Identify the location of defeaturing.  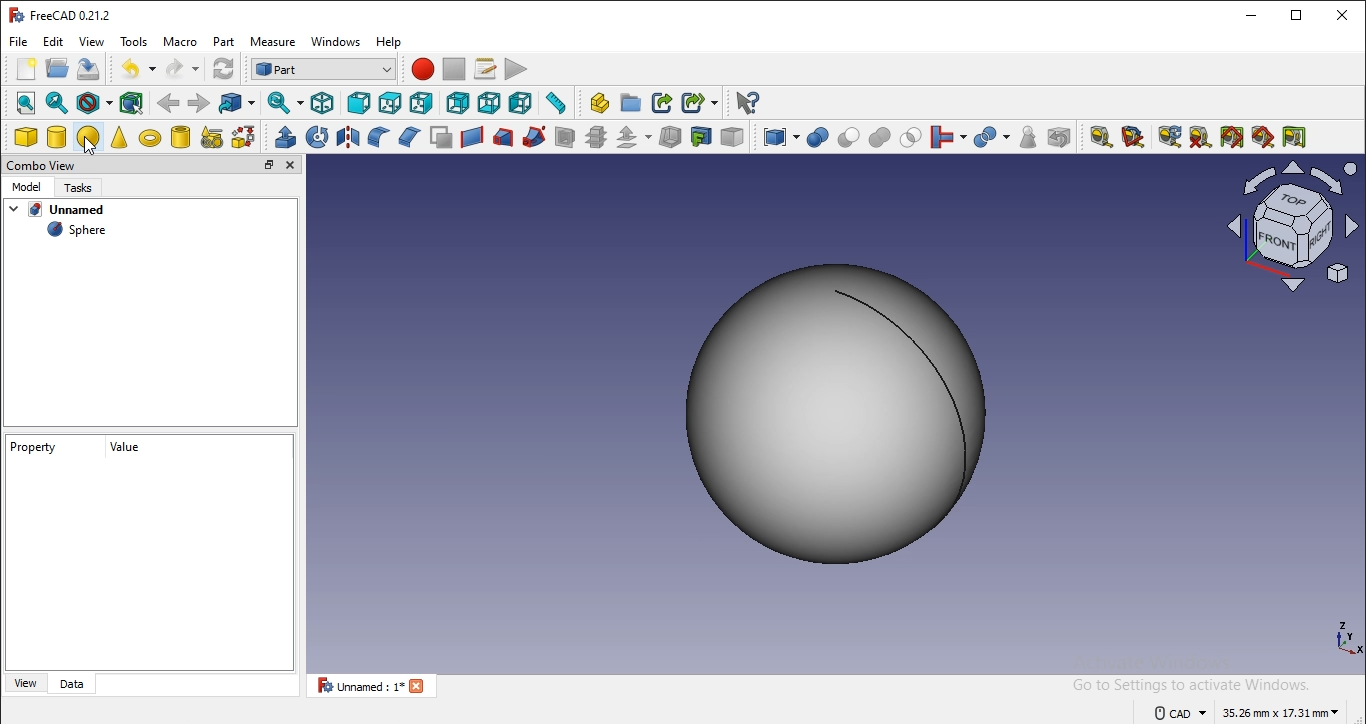
(1058, 137).